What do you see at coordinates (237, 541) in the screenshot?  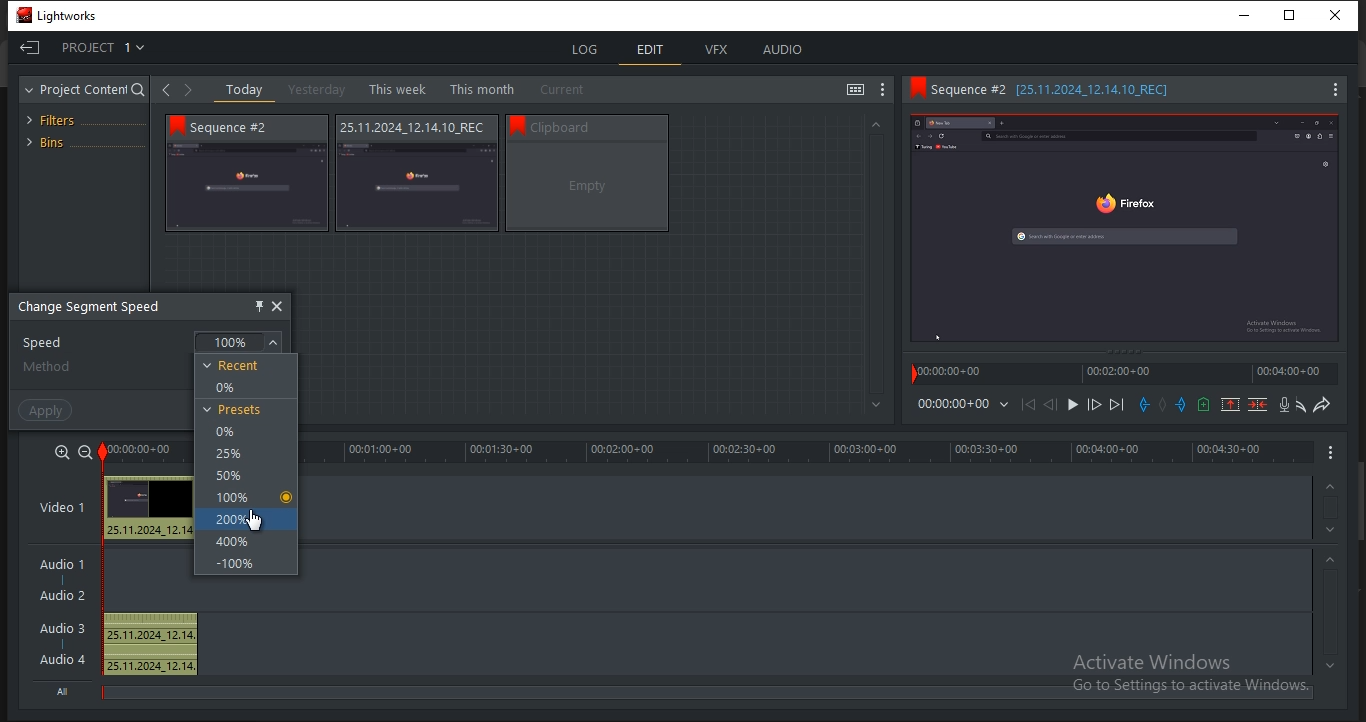 I see `400` at bounding box center [237, 541].